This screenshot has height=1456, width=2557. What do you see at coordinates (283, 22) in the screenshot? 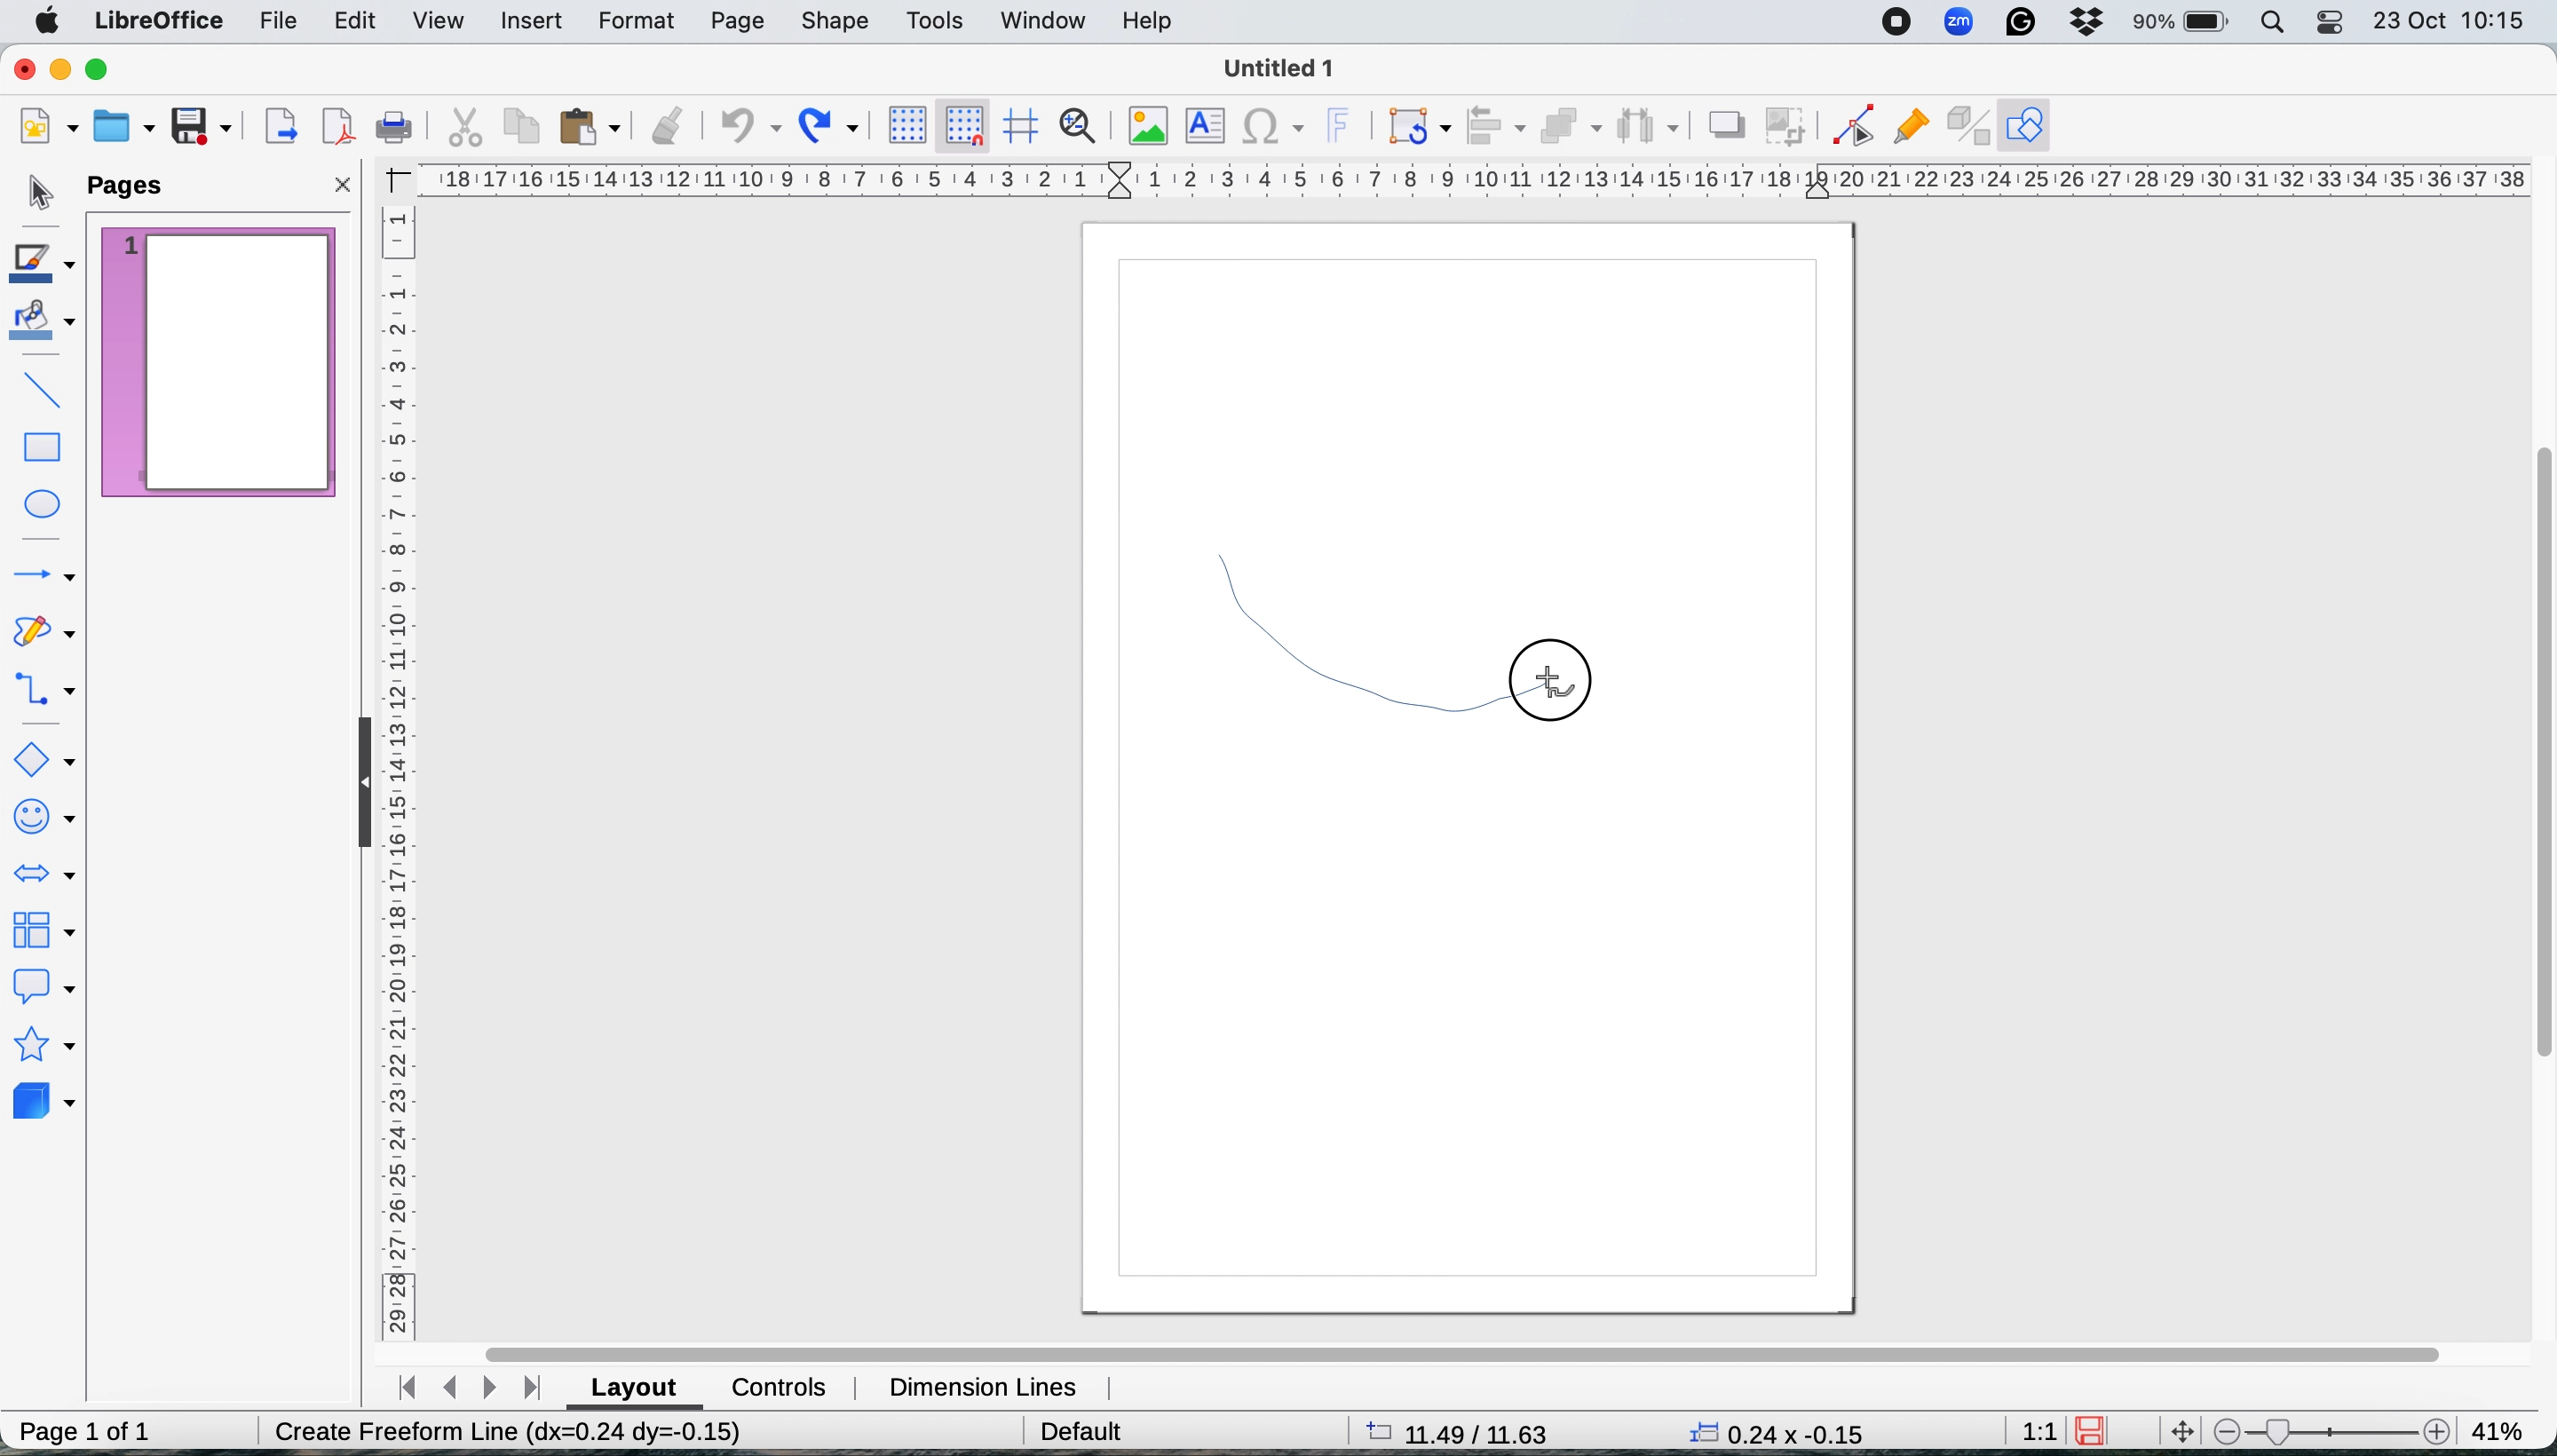
I see `file` at bounding box center [283, 22].